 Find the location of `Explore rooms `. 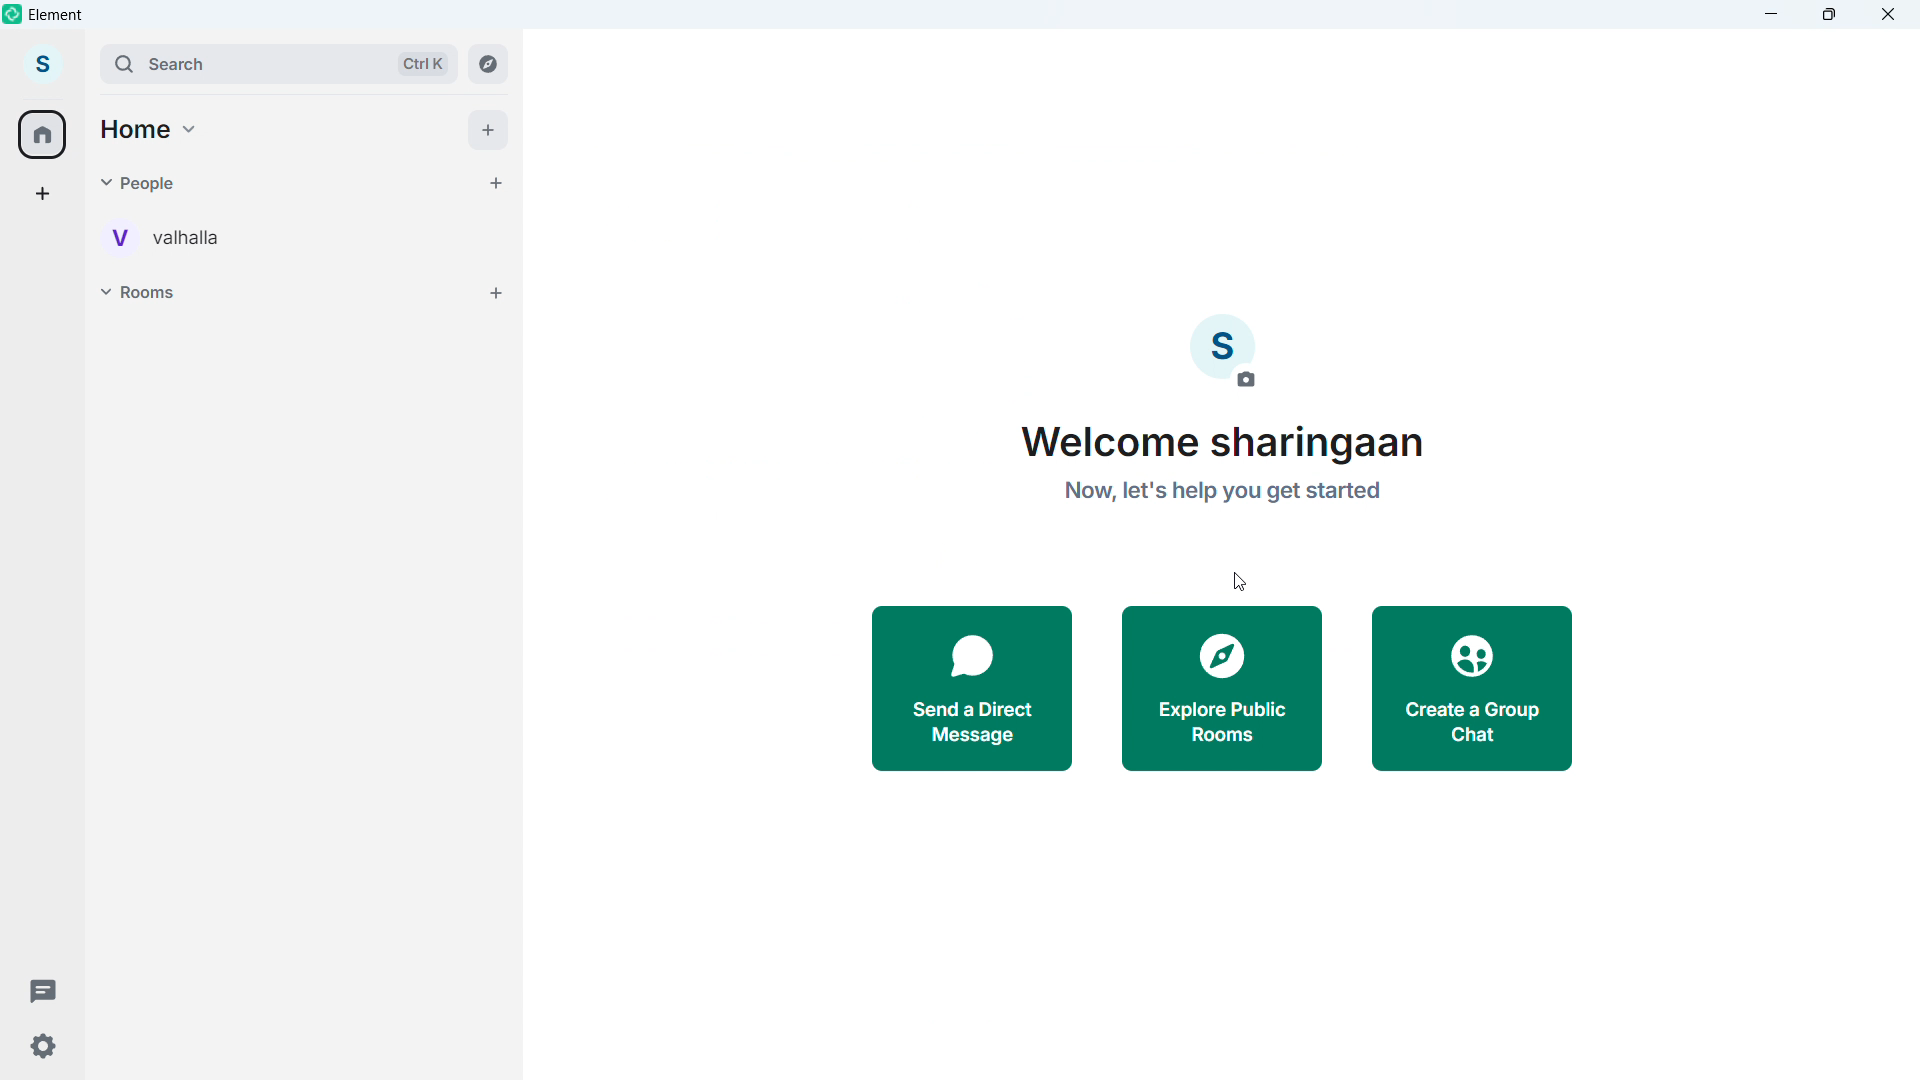

Explore rooms  is located at coordinates (488, 62).